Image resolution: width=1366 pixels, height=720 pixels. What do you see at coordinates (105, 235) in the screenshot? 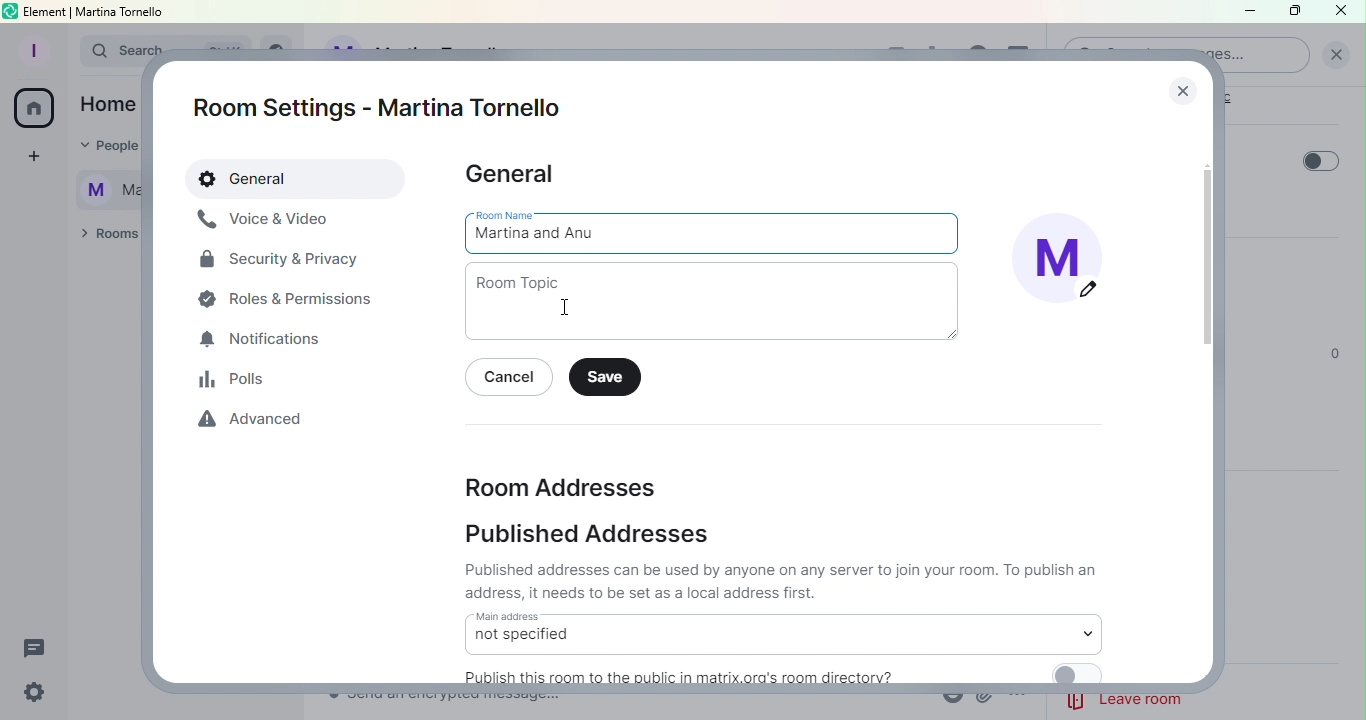
I see `Rooms` at bounding box center [105, 235].